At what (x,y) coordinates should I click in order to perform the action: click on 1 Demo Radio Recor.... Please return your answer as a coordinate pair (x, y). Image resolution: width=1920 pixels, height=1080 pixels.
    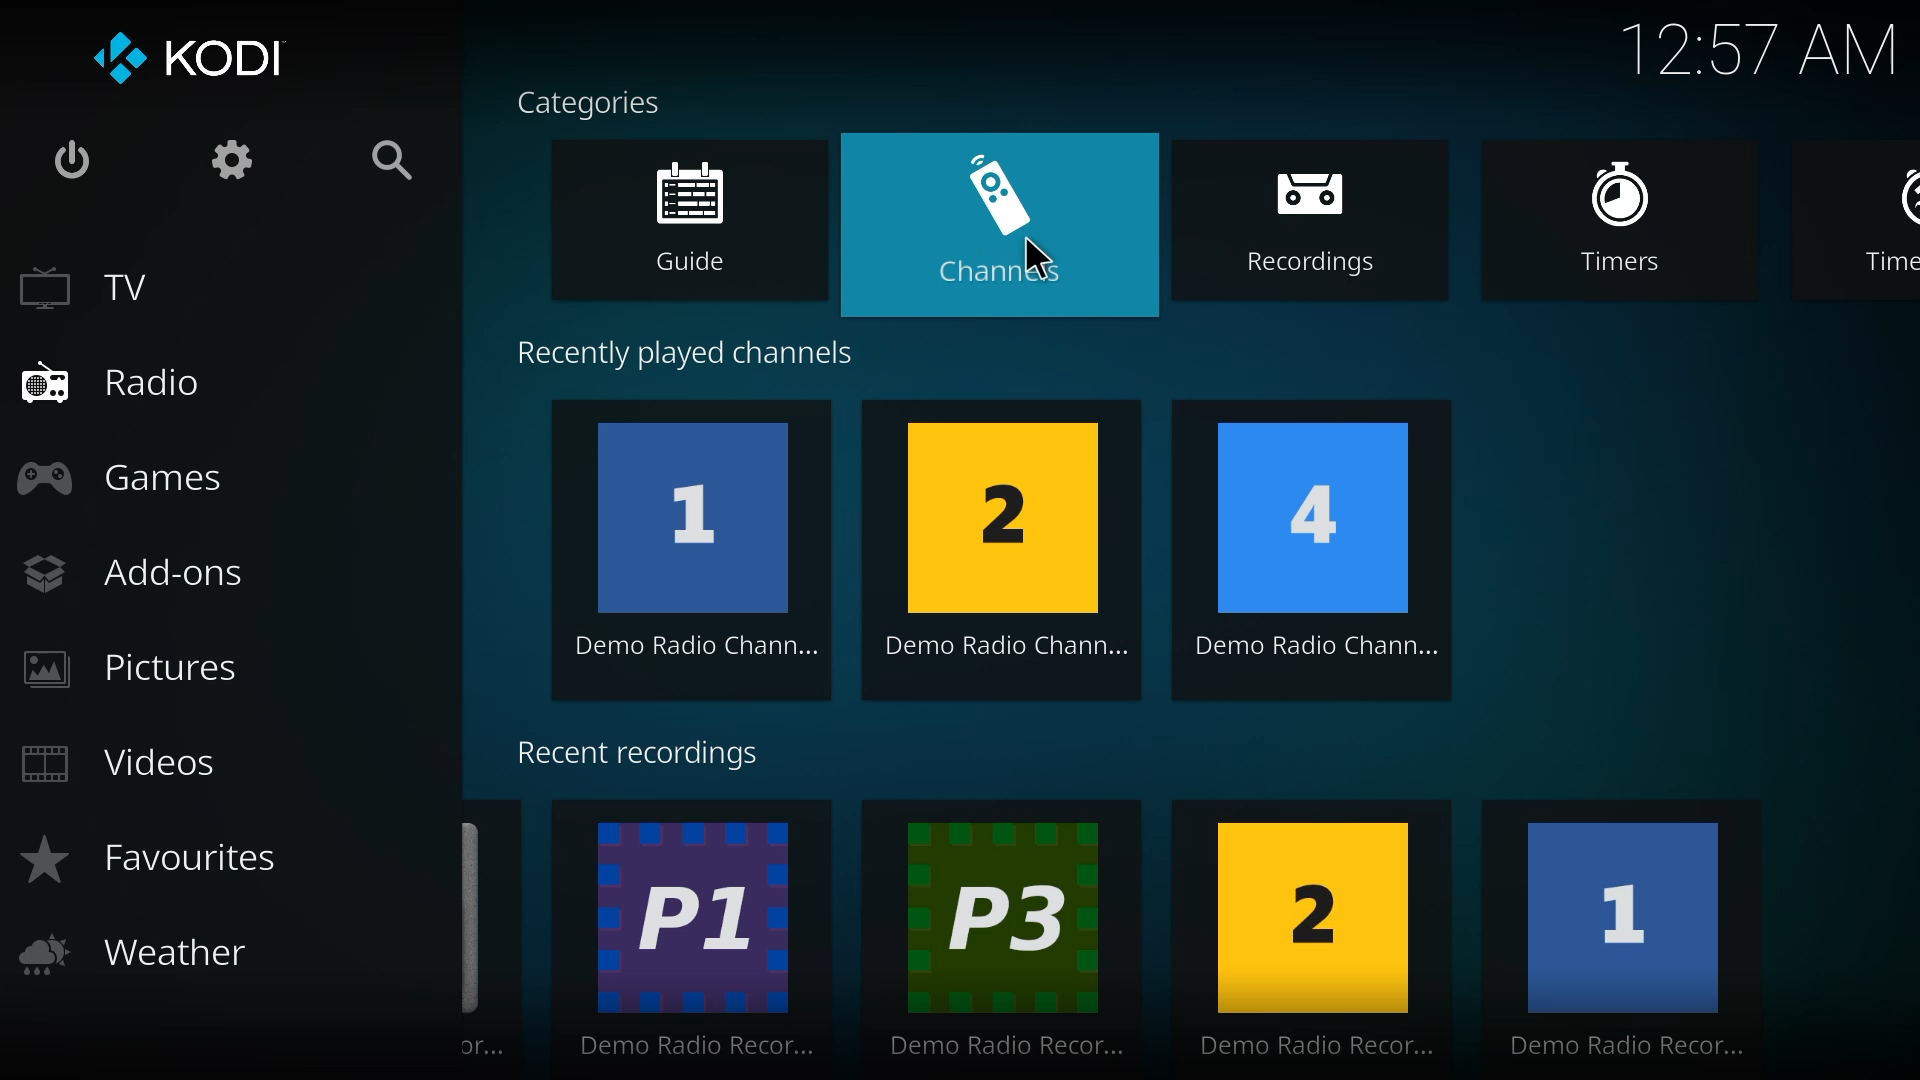
    Looking at the image, I should click on (1624, 938).